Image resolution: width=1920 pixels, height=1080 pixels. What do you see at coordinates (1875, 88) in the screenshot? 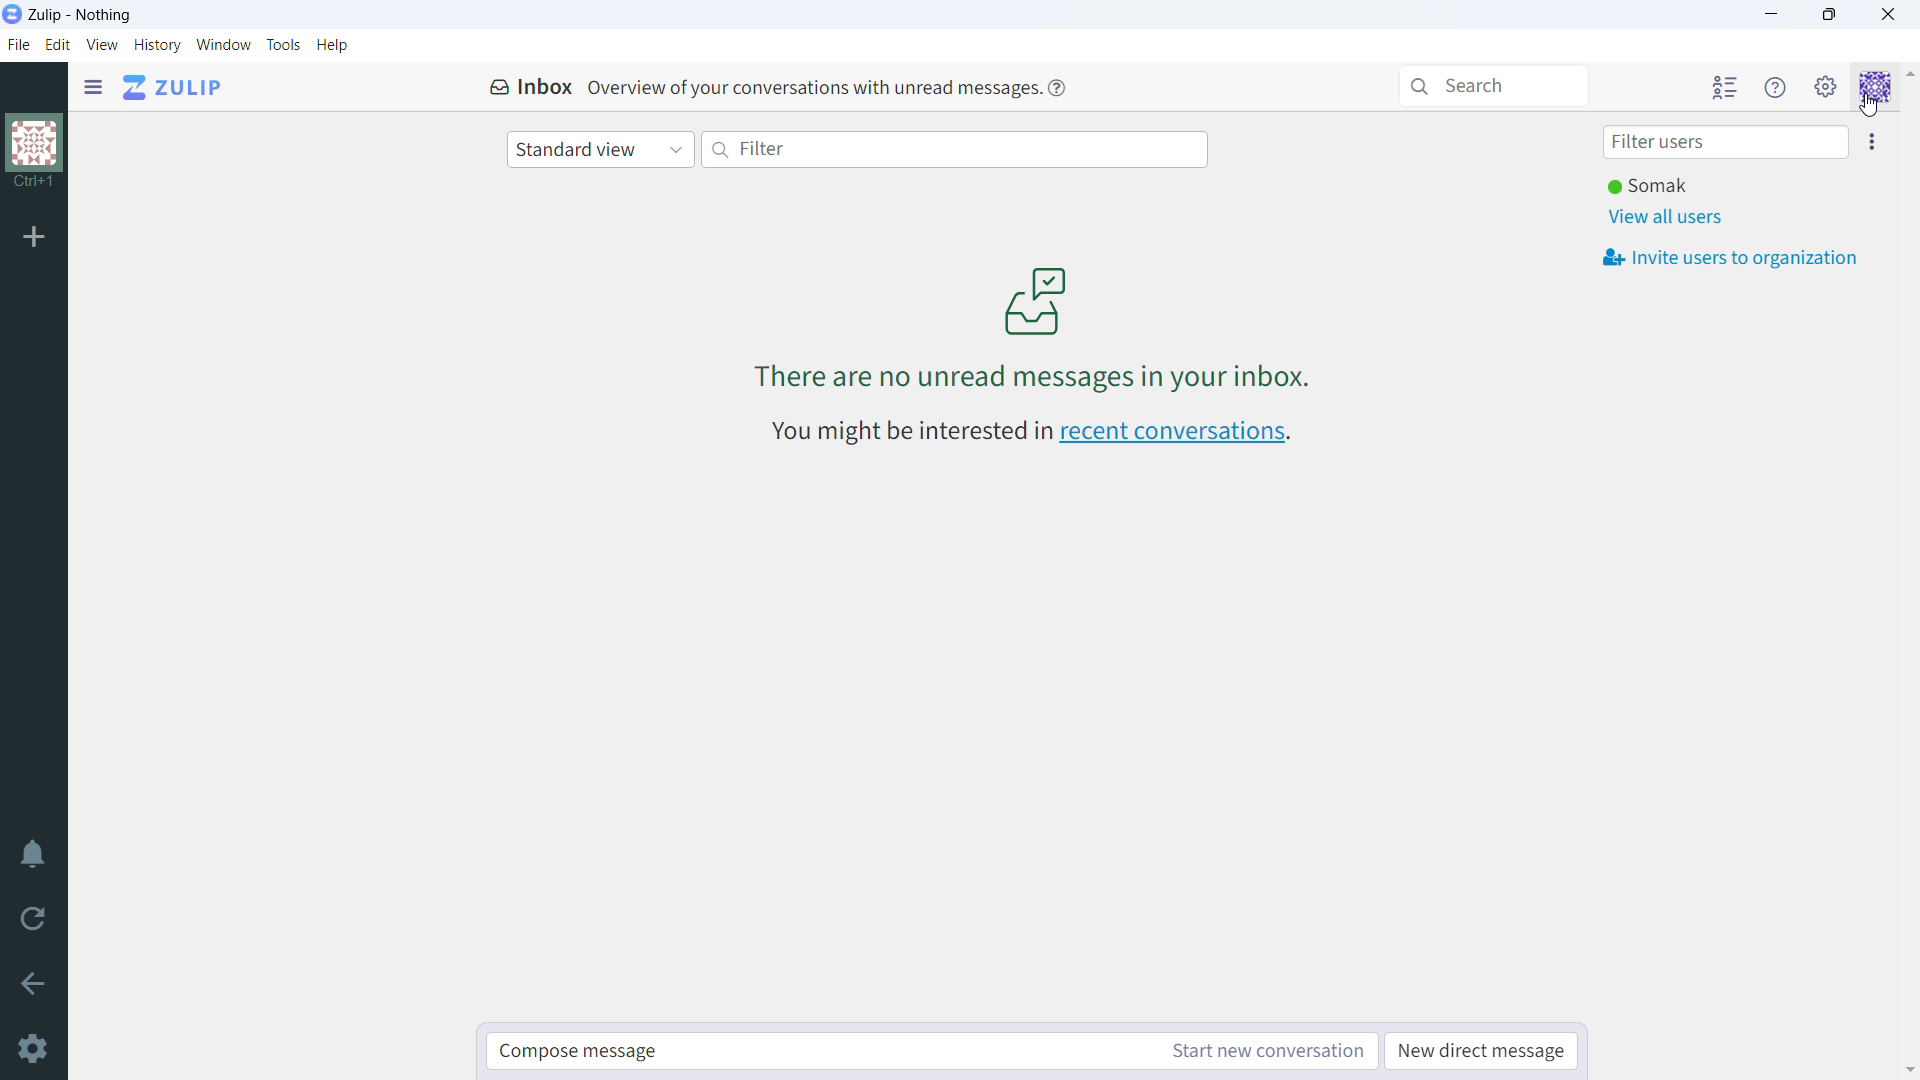
I see `profile menu` at bounding box center [1875, 88].